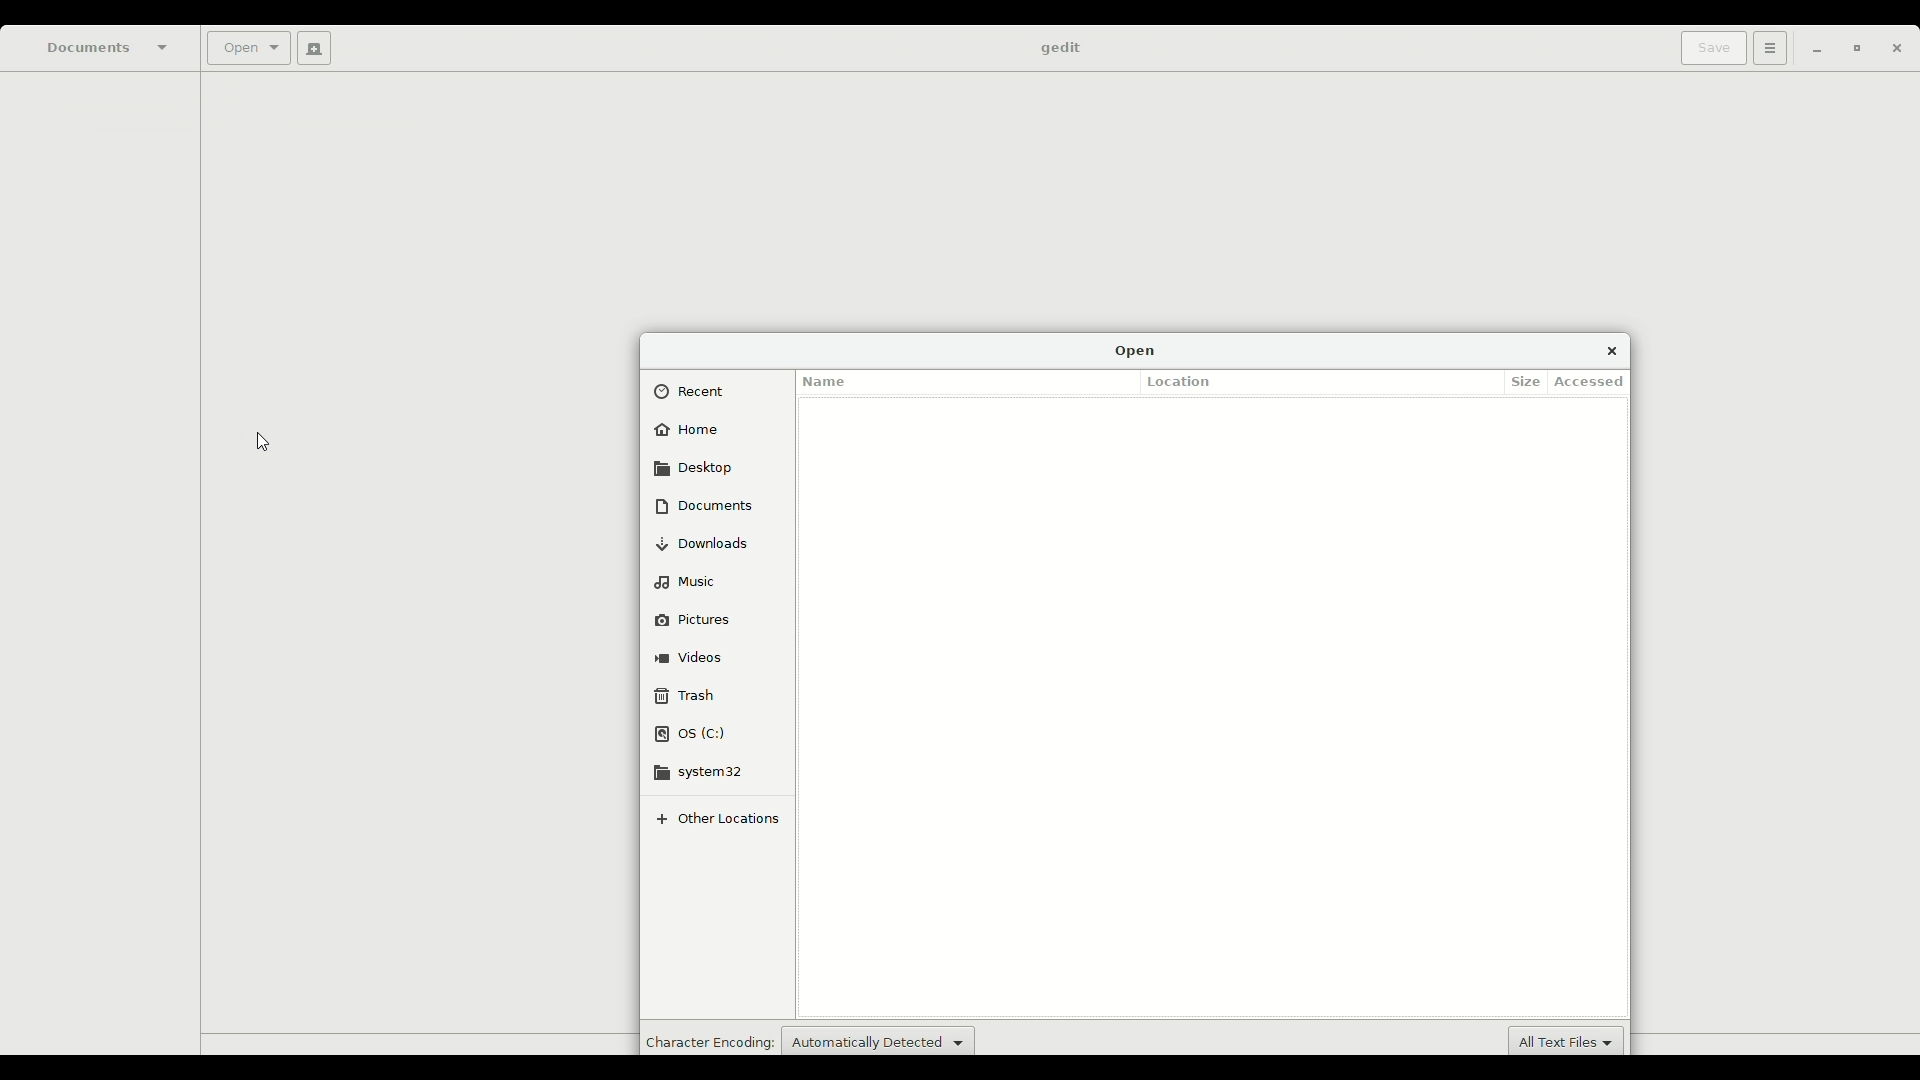 The image size is (1920, 1080). Describe the element at coordinates (711, 543) in the screenshot. I see `Downloads` at that location.